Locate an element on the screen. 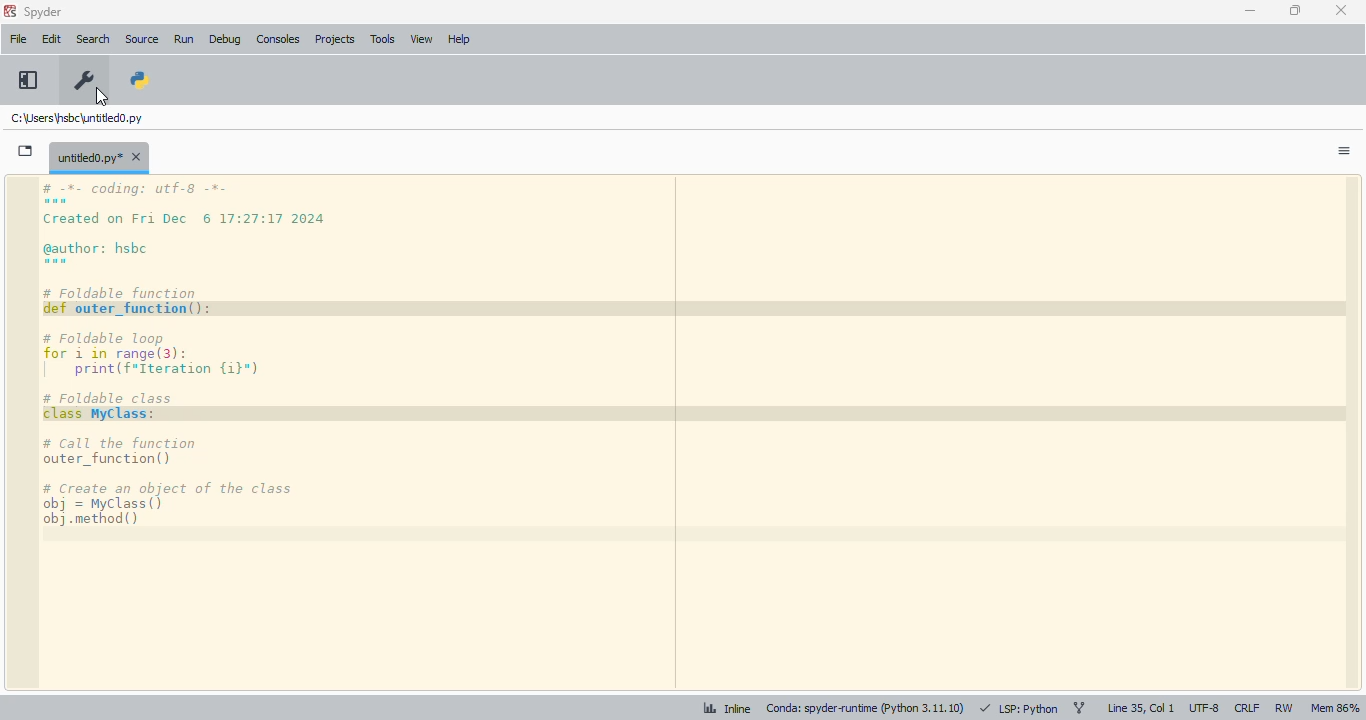 This screenshot has height=720, width=1366. RW is located at coordinates (1284, 709).